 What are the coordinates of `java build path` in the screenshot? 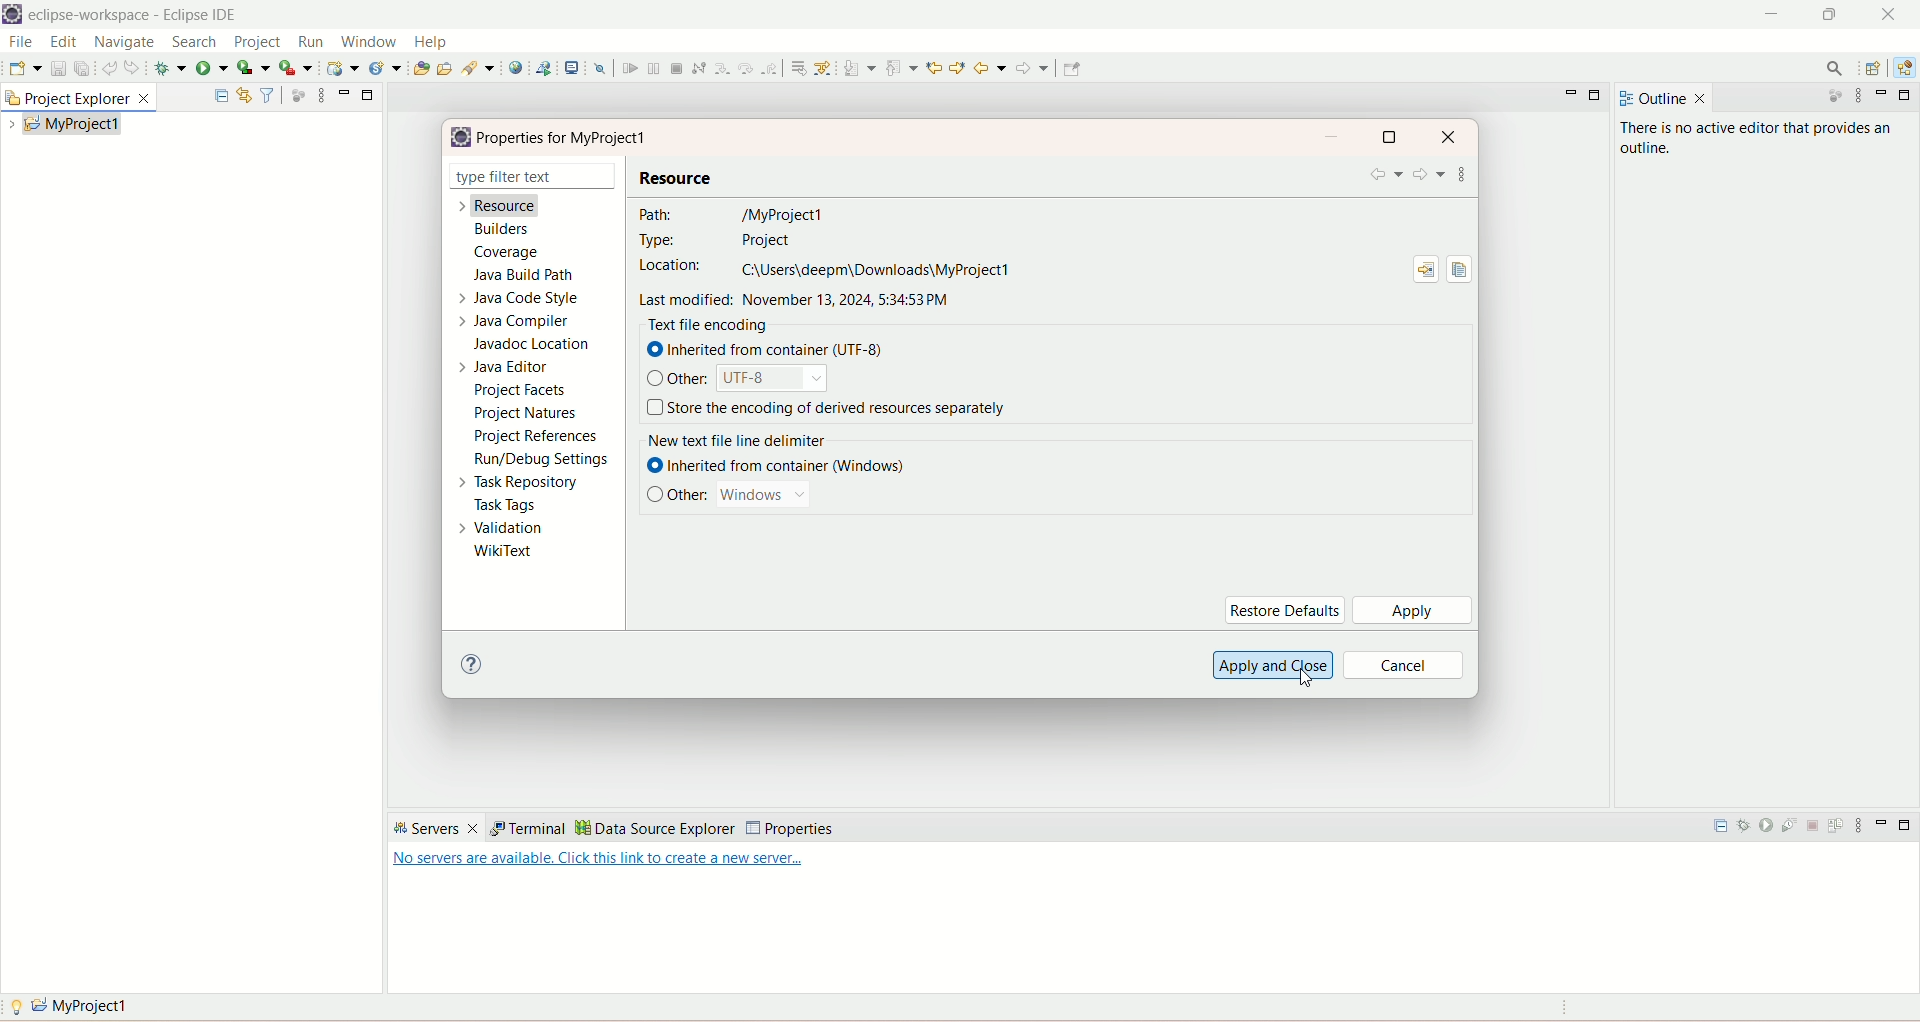 It's located at (527, 277).